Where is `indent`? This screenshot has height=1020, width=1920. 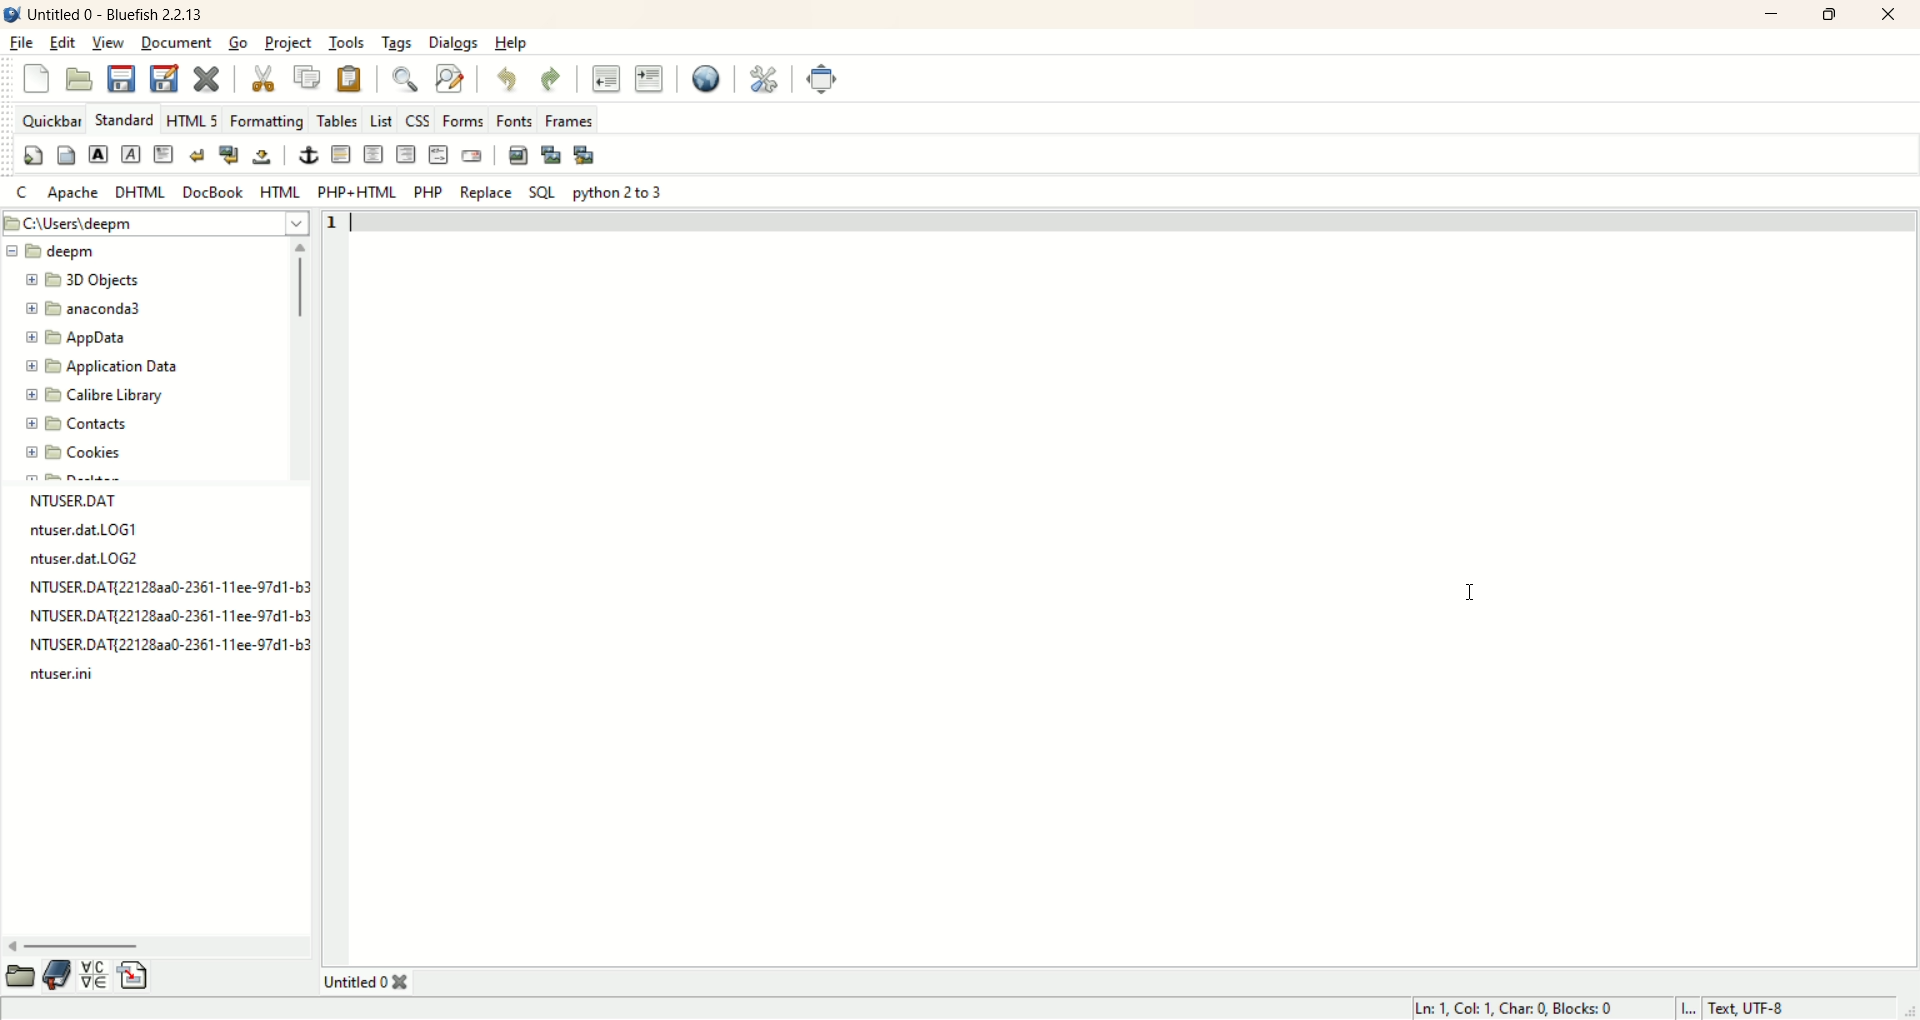 indent is located at coordinates (649, 76).